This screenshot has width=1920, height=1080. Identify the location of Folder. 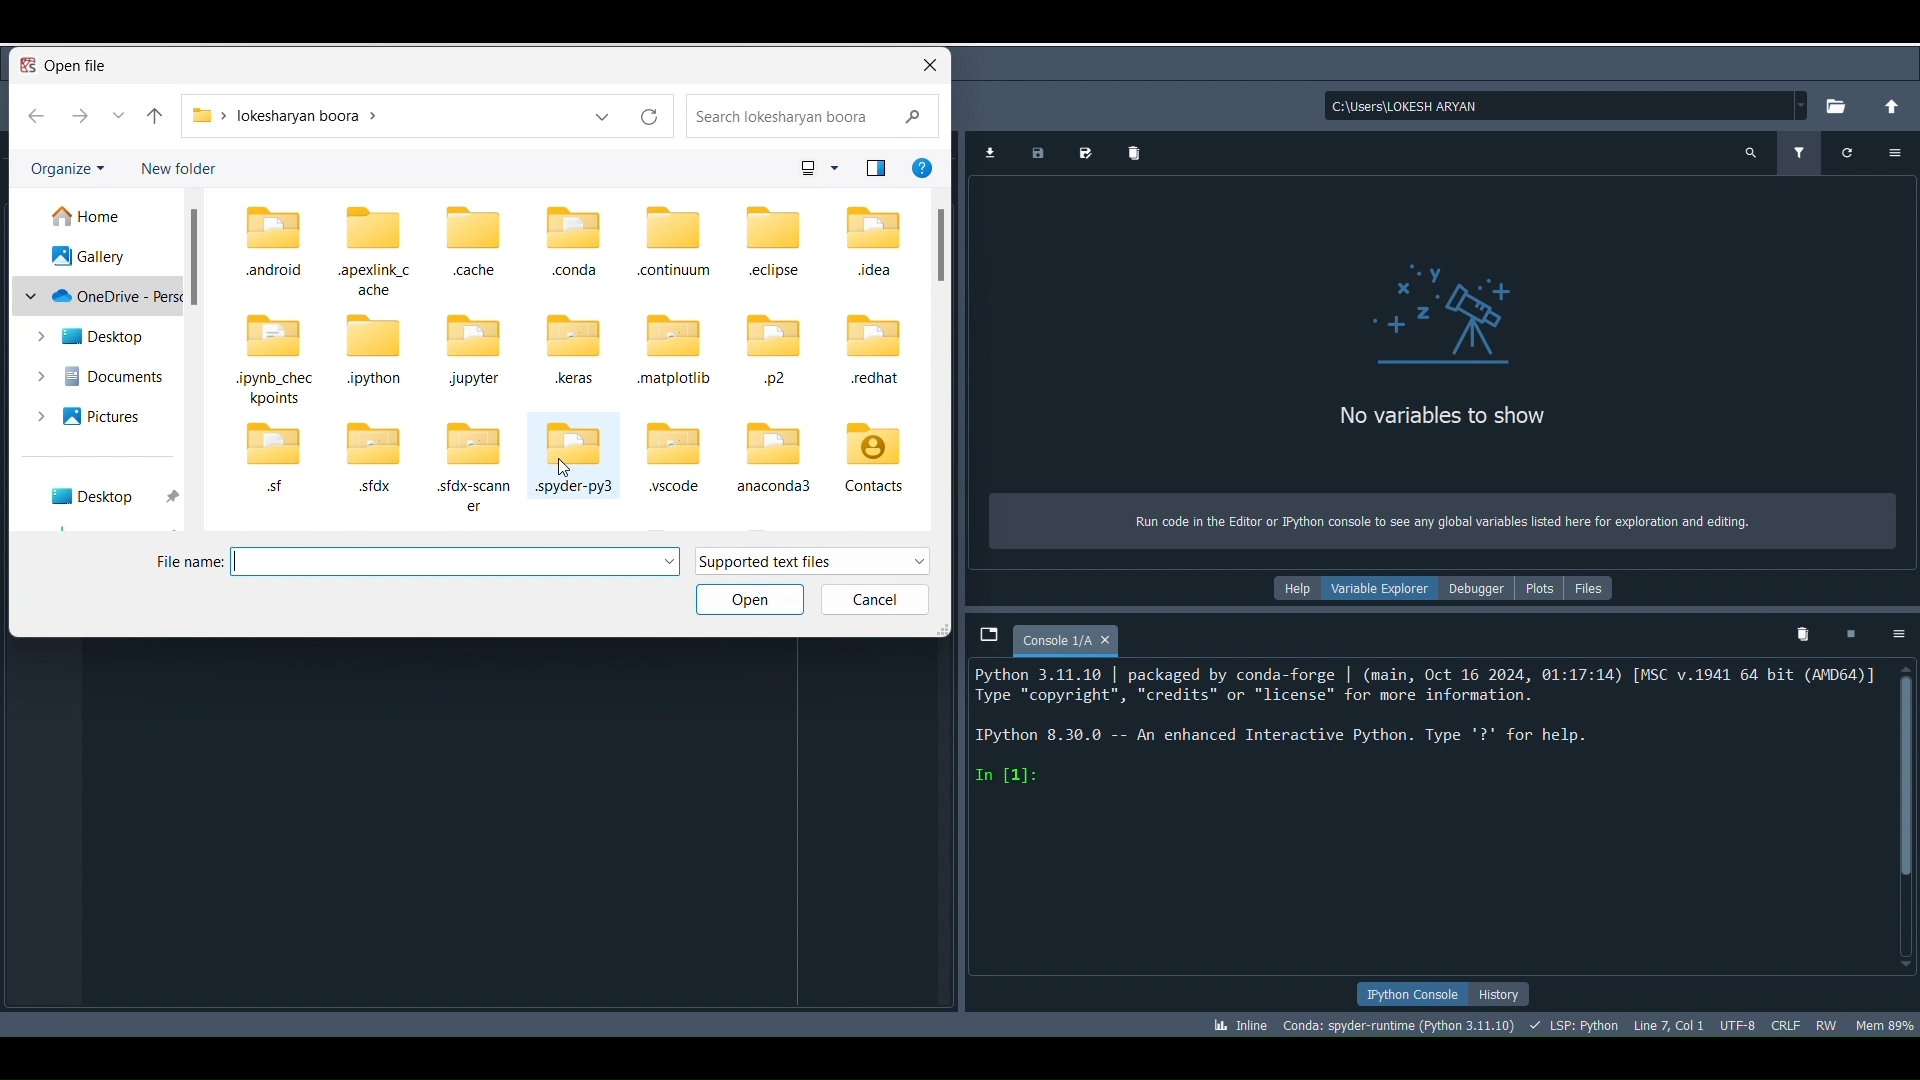
(771, 352).